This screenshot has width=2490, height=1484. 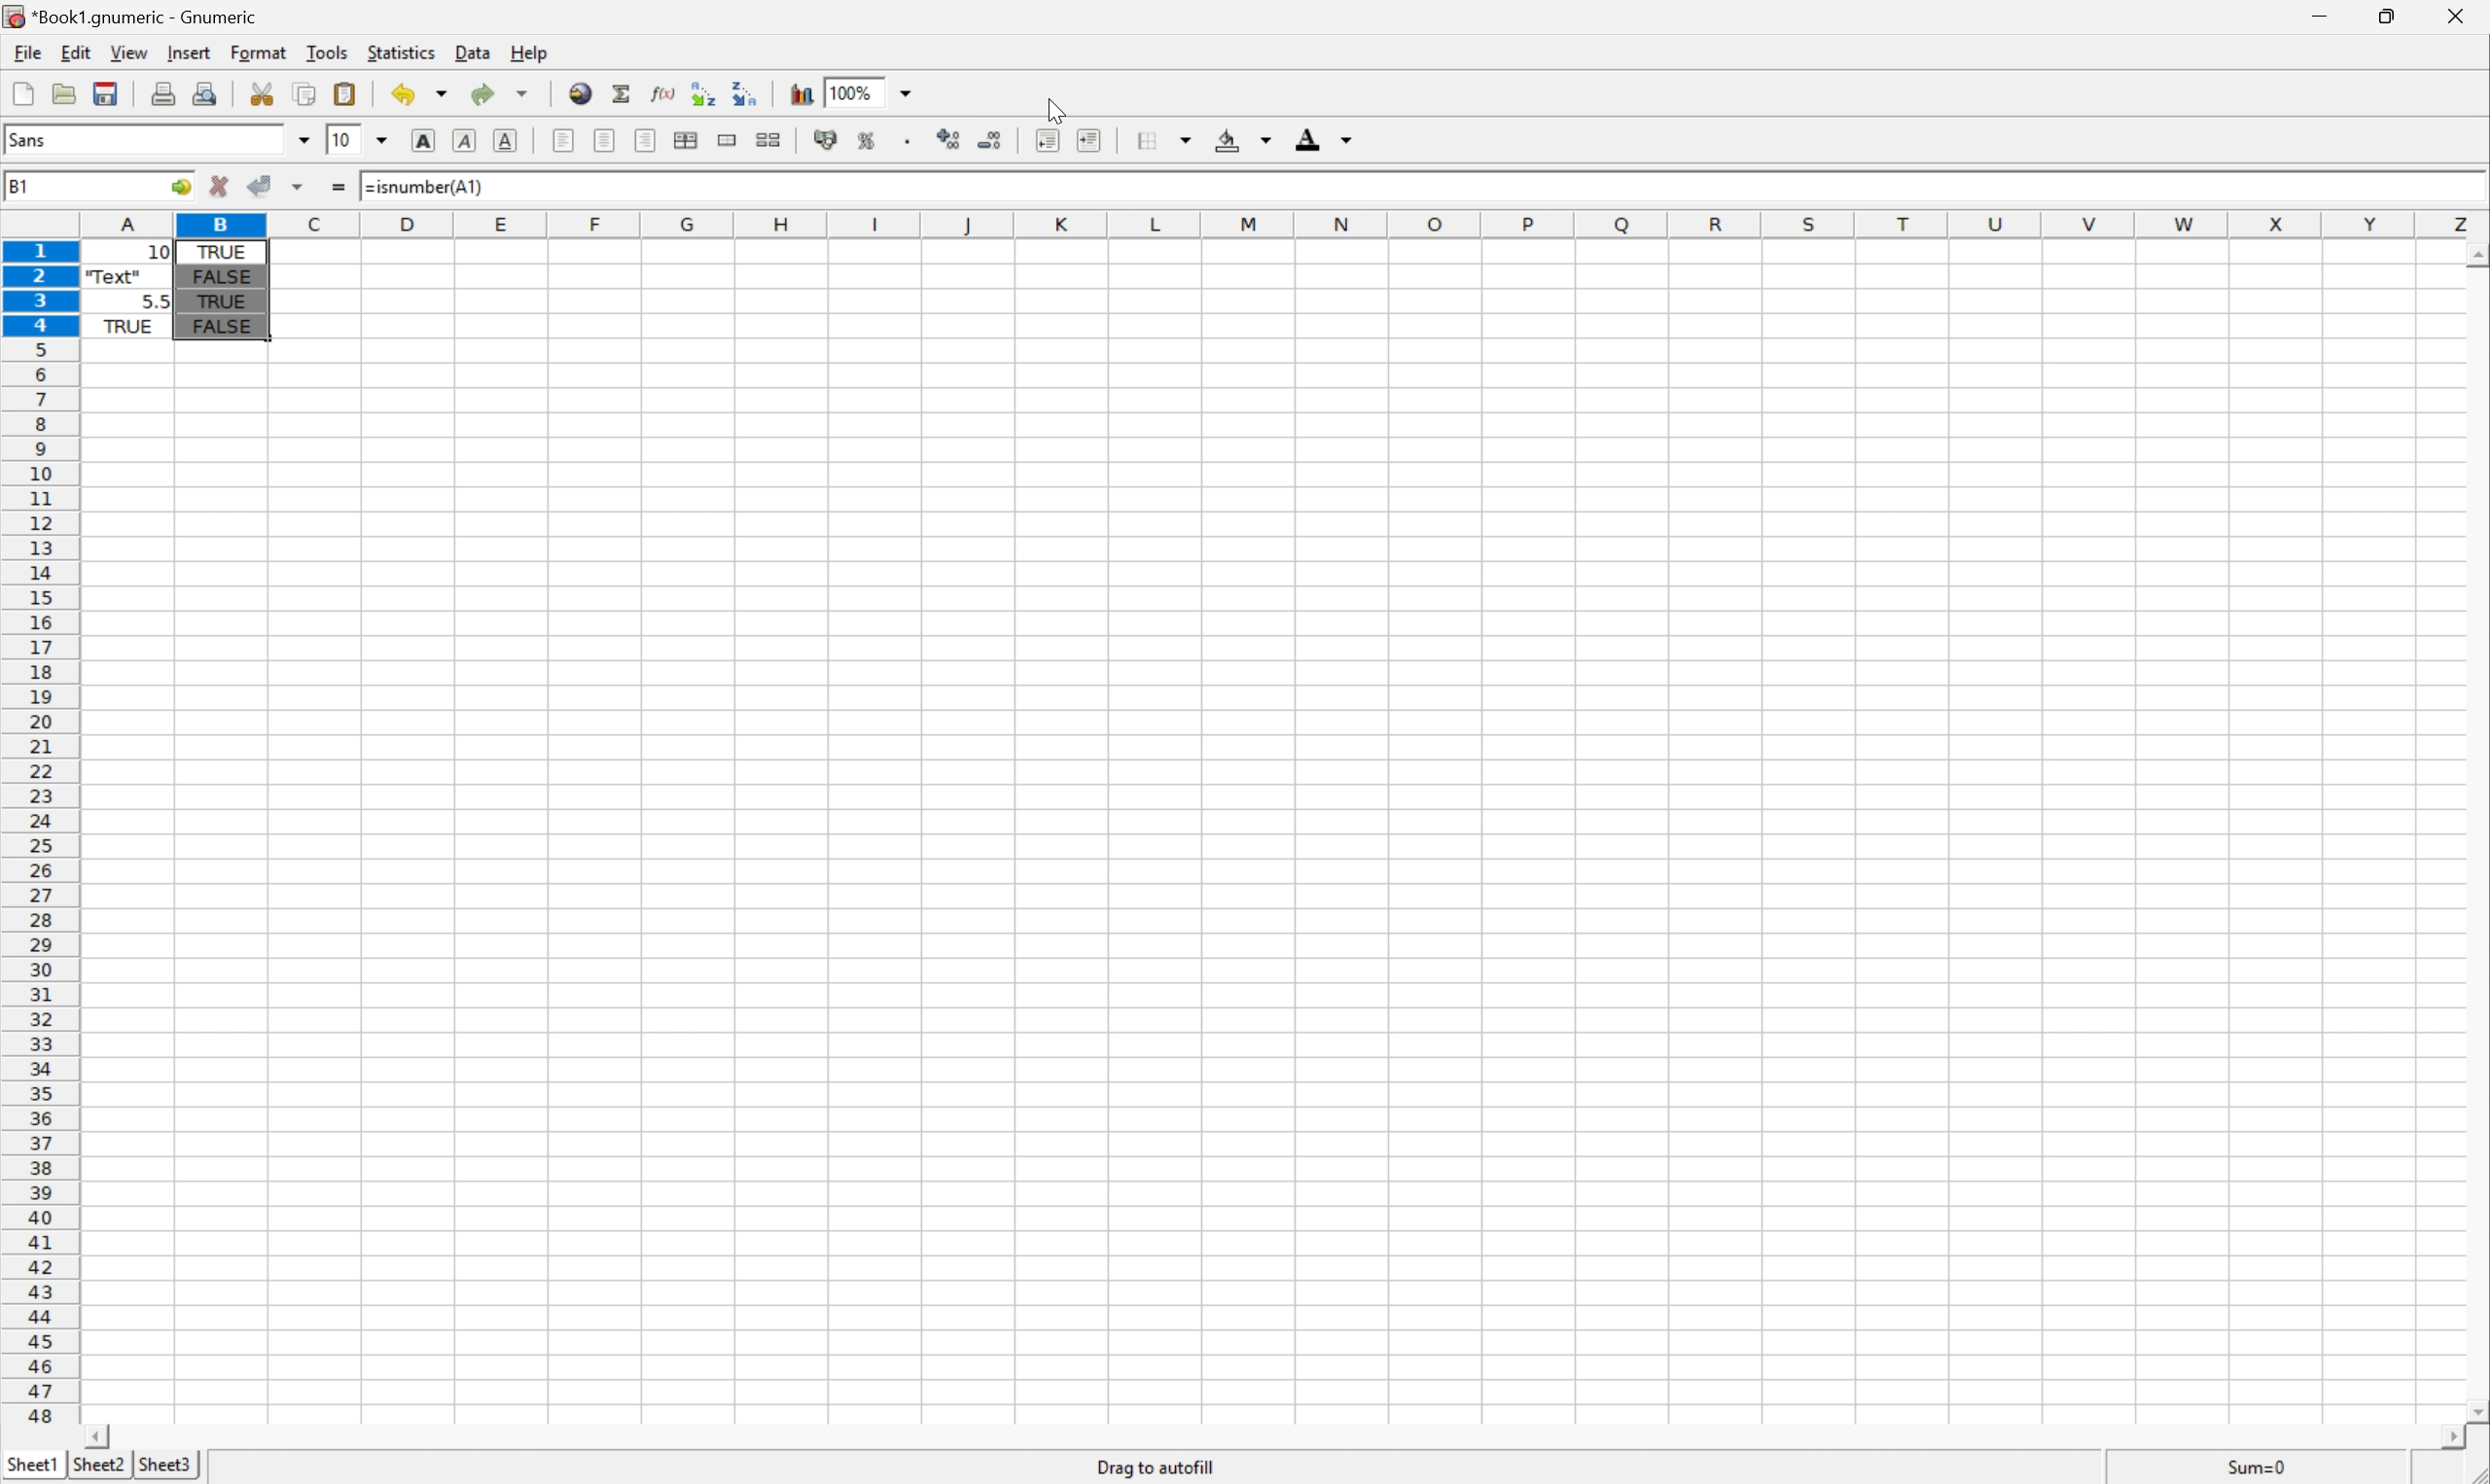 I want to click on Format selection as percentage, so click(x=865, y=140).